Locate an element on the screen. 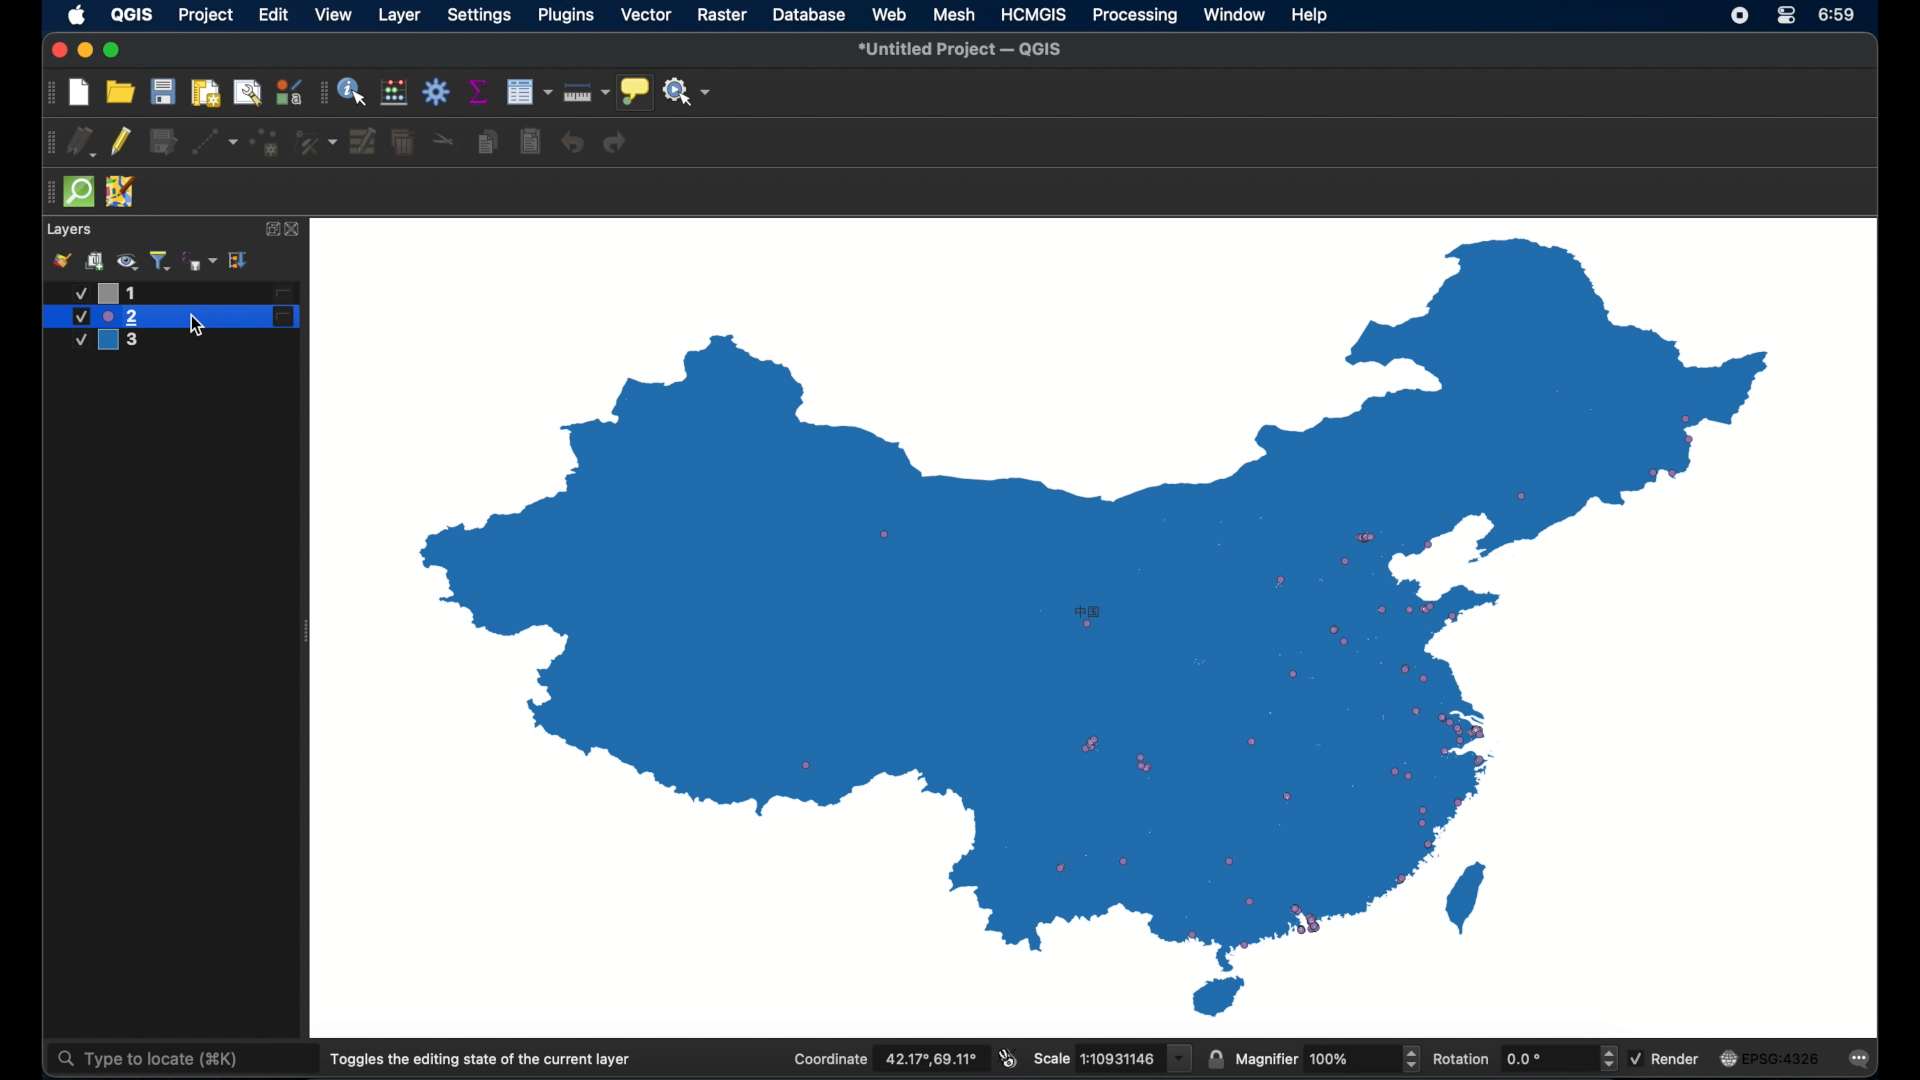  jsom remote is located at coordinates (121, 191).